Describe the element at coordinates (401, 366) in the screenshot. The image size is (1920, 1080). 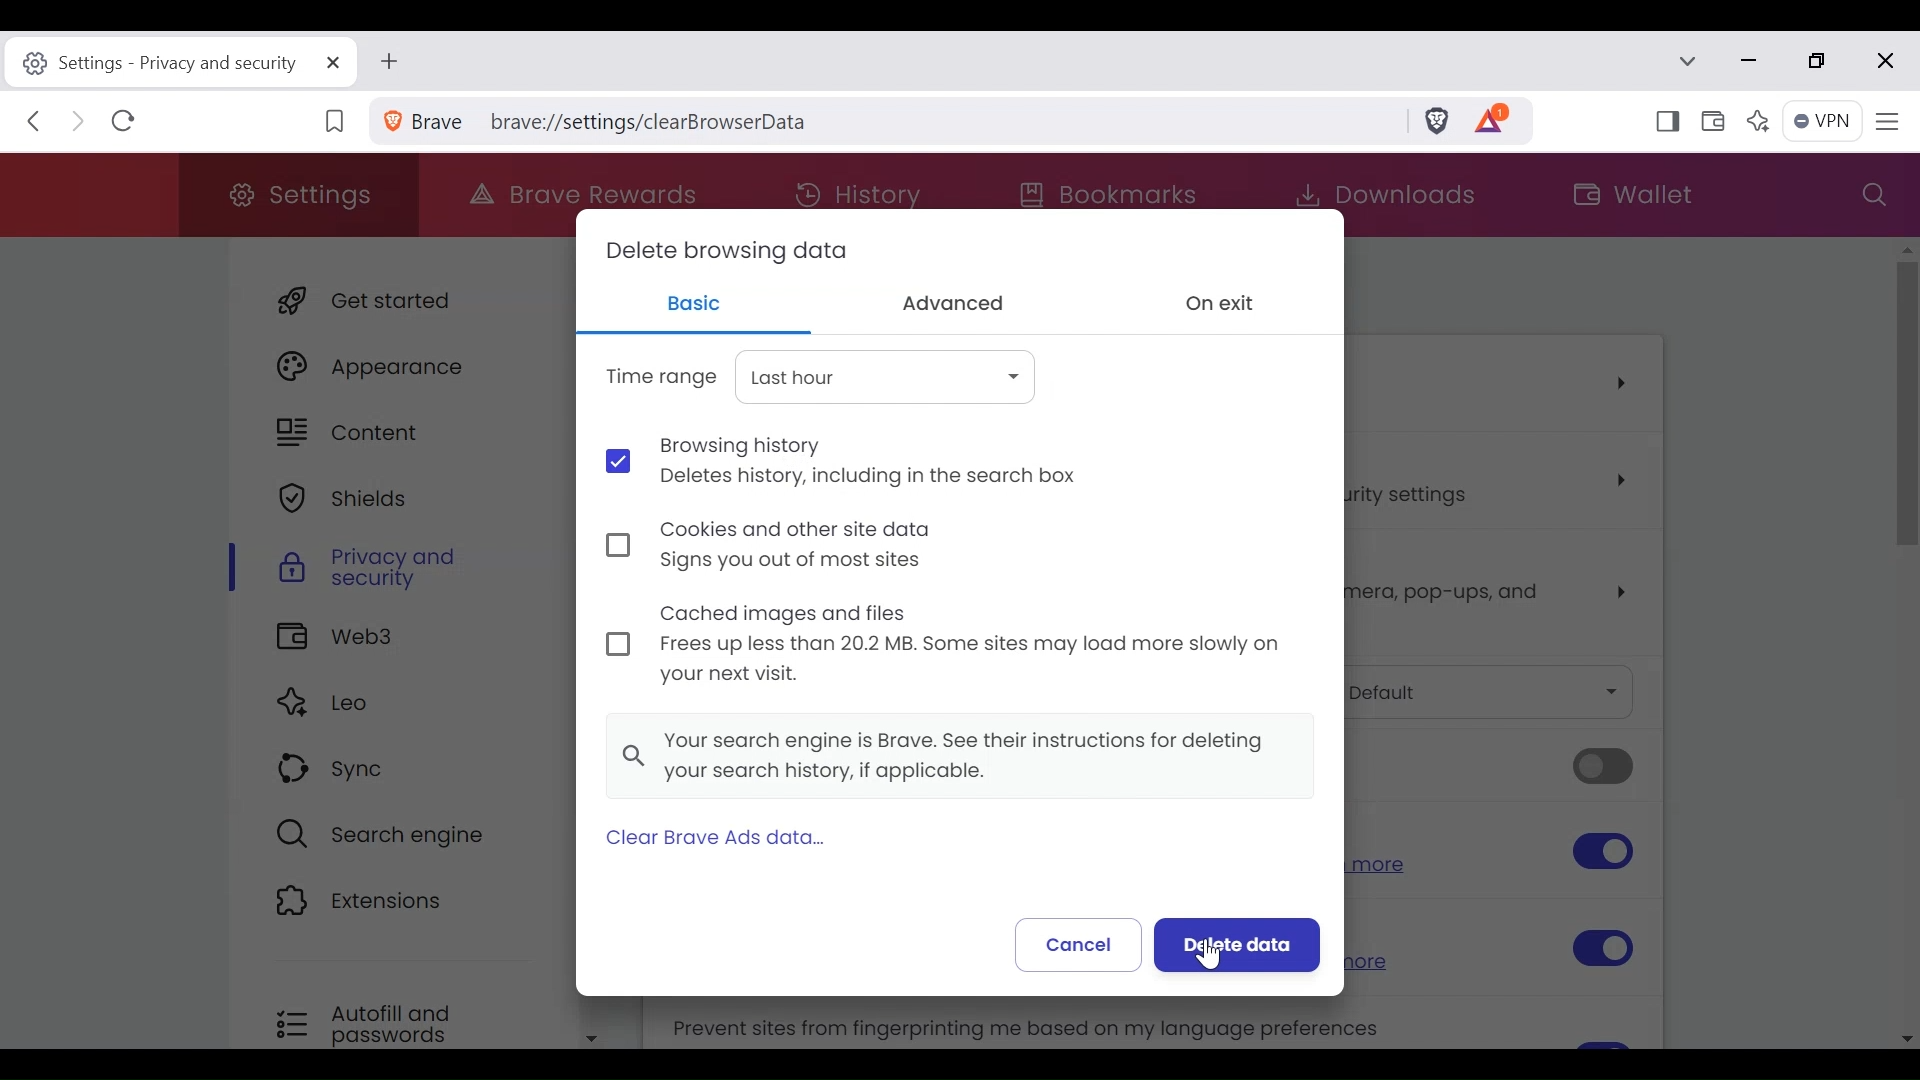
I see `Appearance` at that location.